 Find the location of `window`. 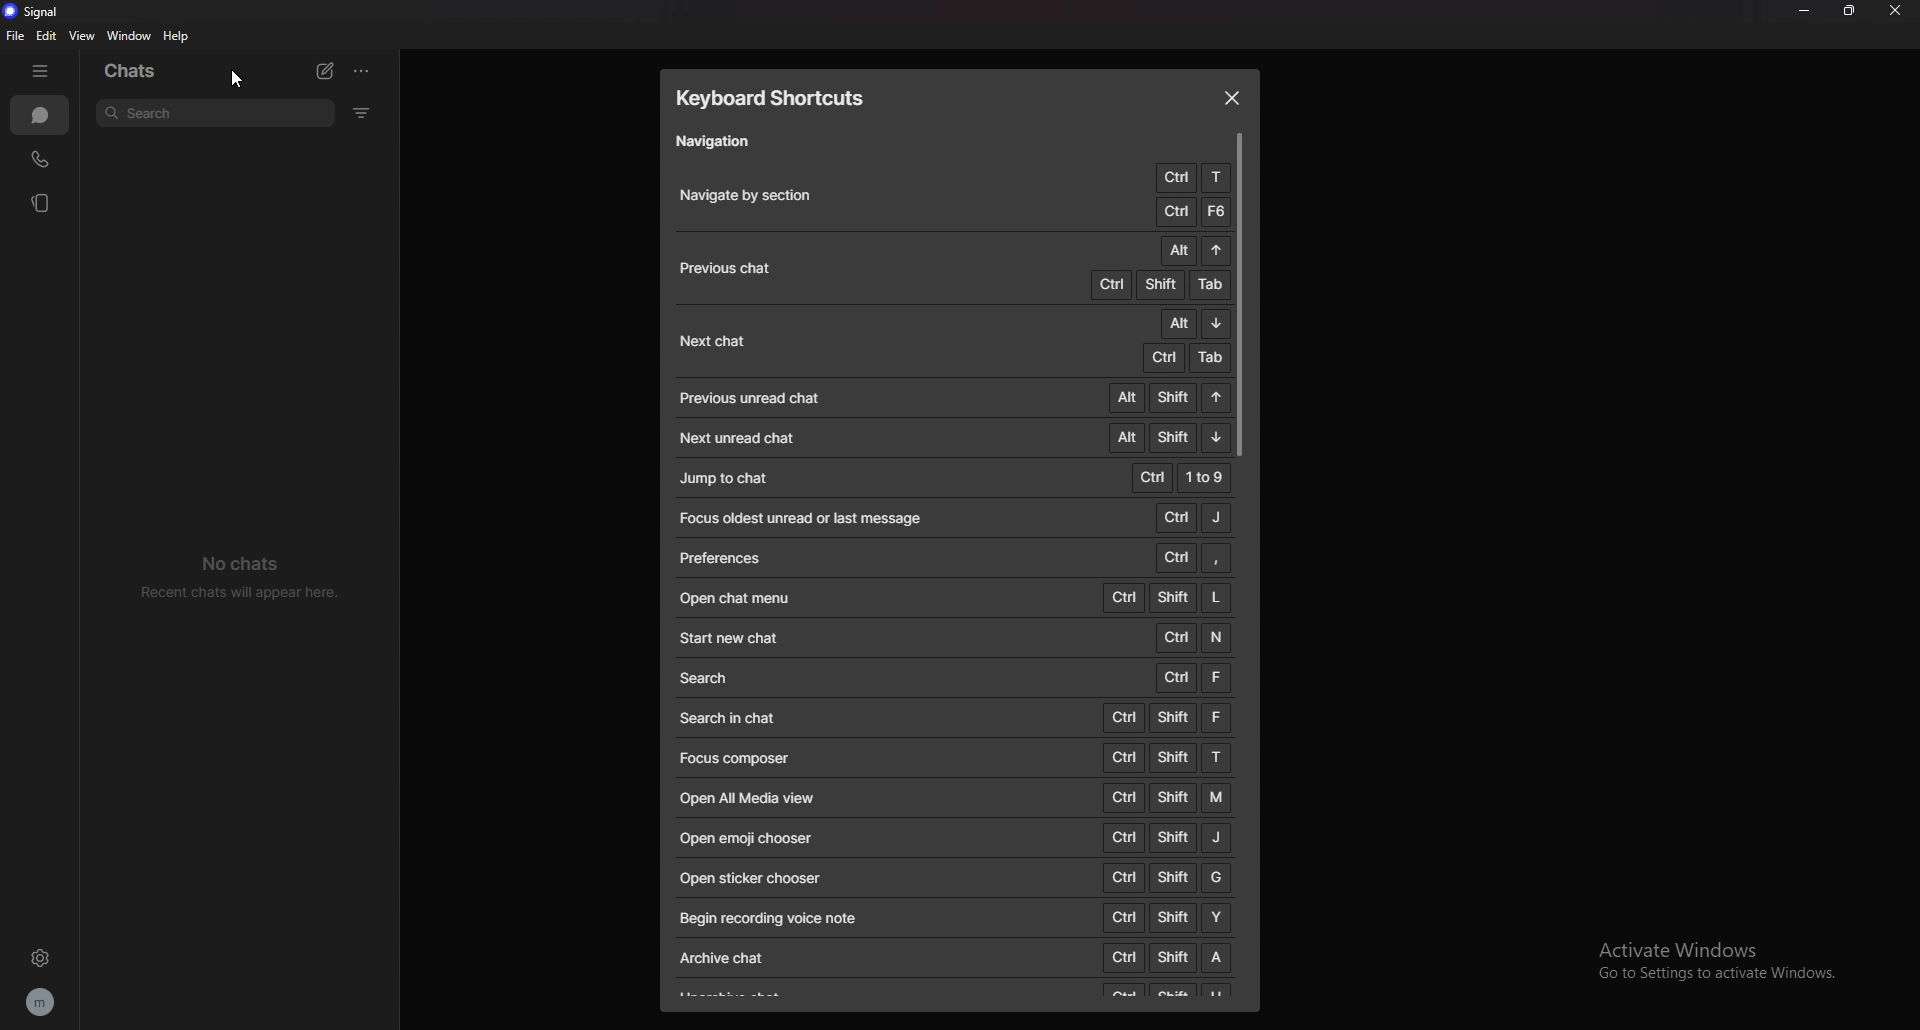

window is located at coordinates (129, 36).